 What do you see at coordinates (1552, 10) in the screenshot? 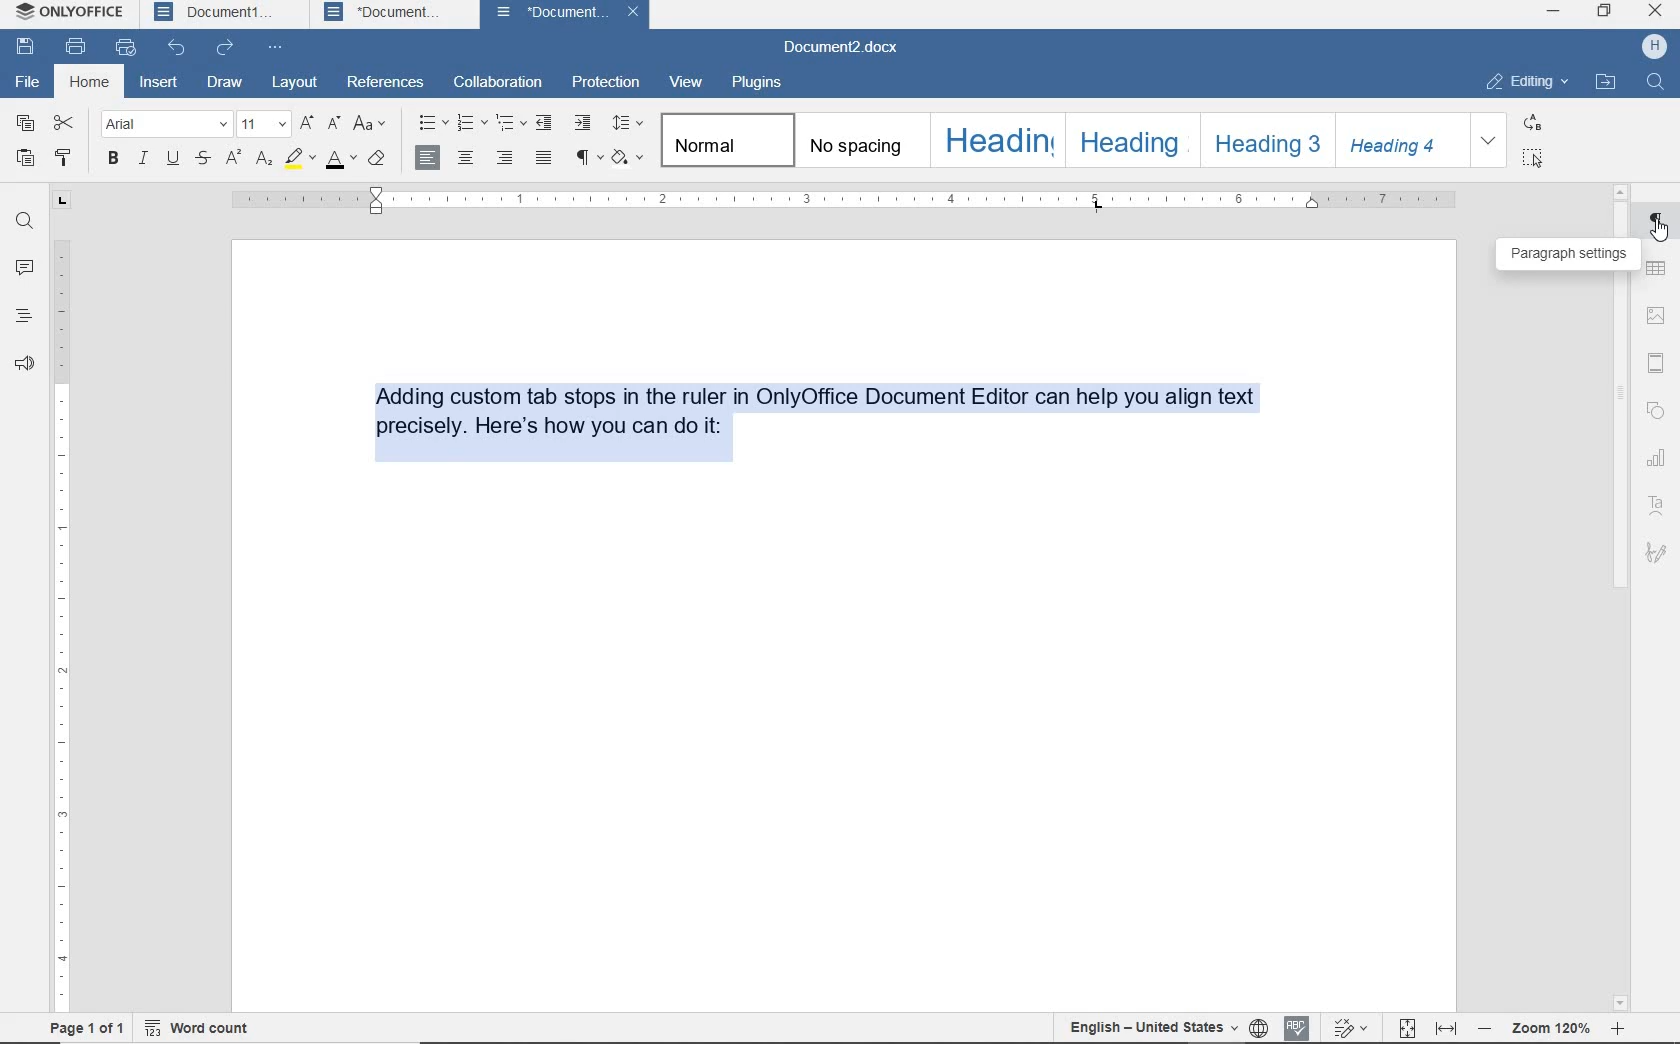
I see `minimize` at bounding box center [1552, 10].